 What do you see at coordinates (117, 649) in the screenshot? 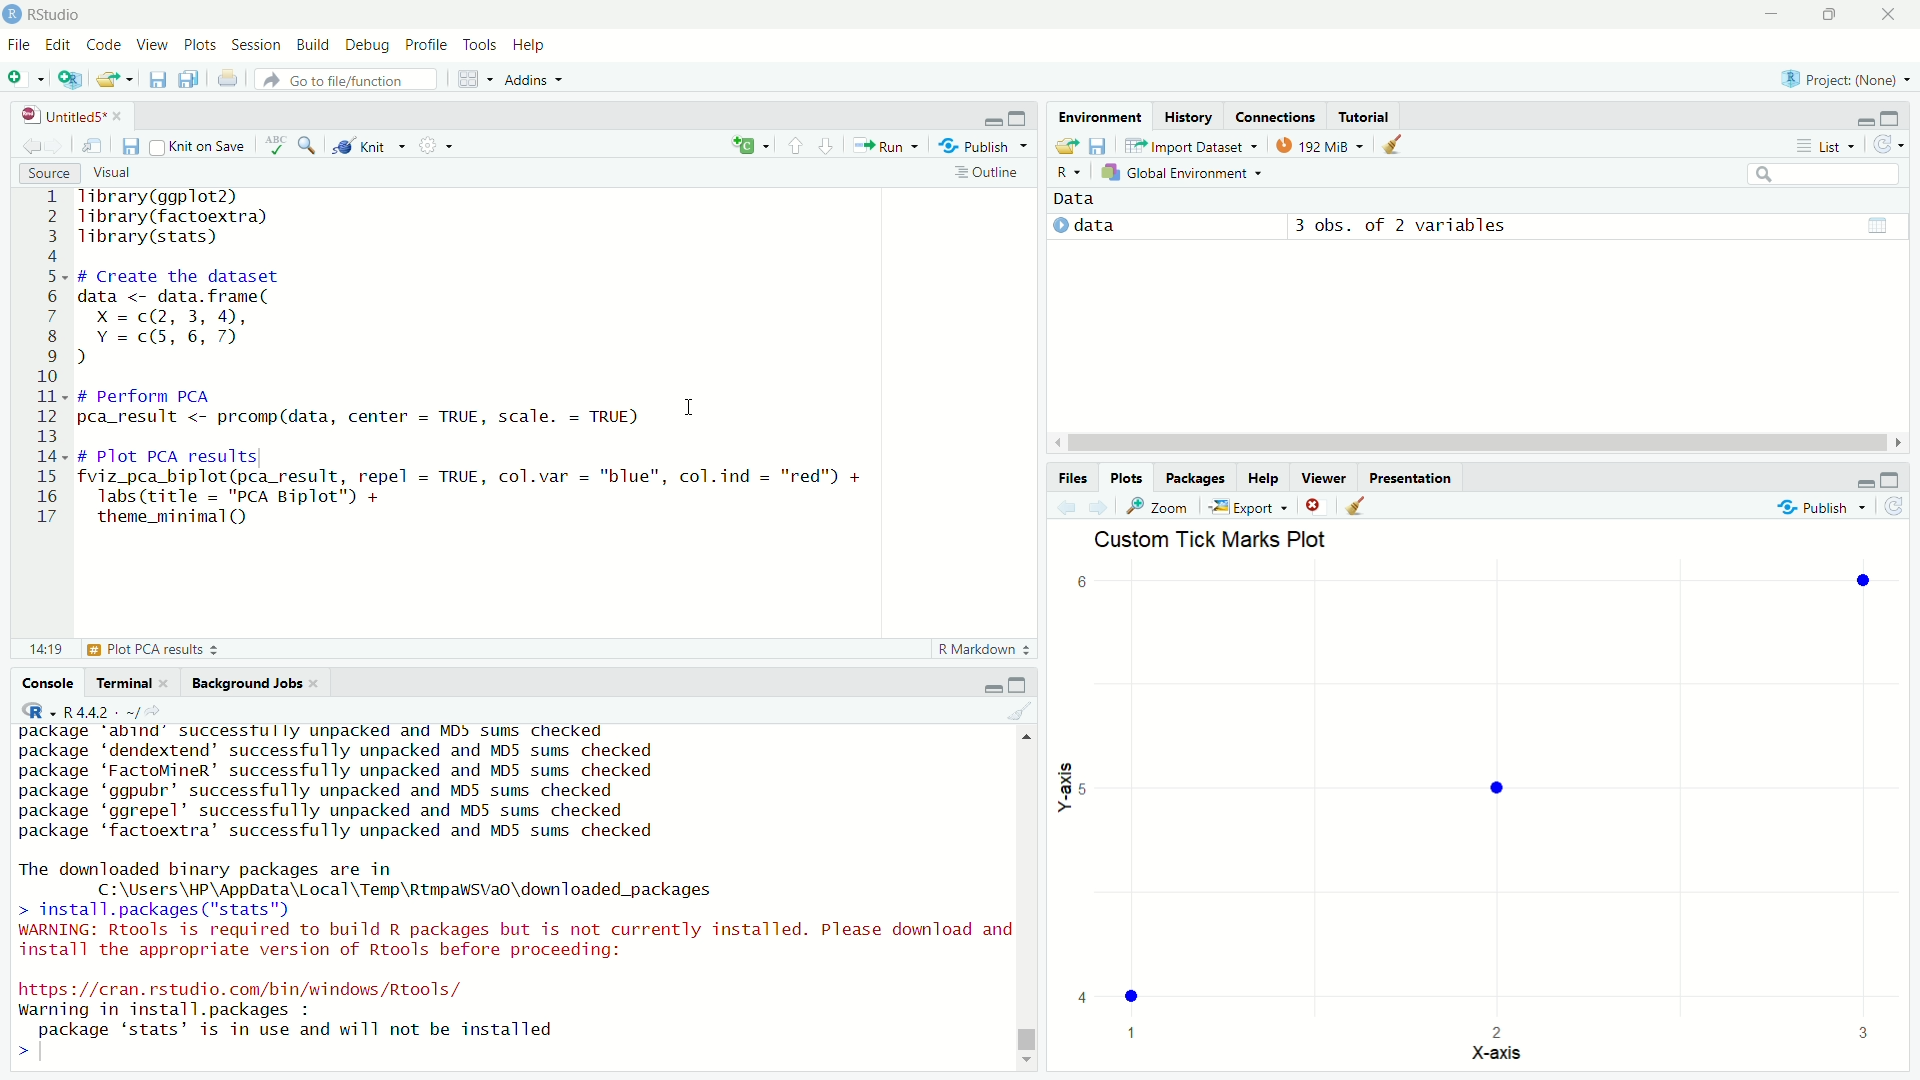
I see `plot PCA results` at bounding box center [117, 649].